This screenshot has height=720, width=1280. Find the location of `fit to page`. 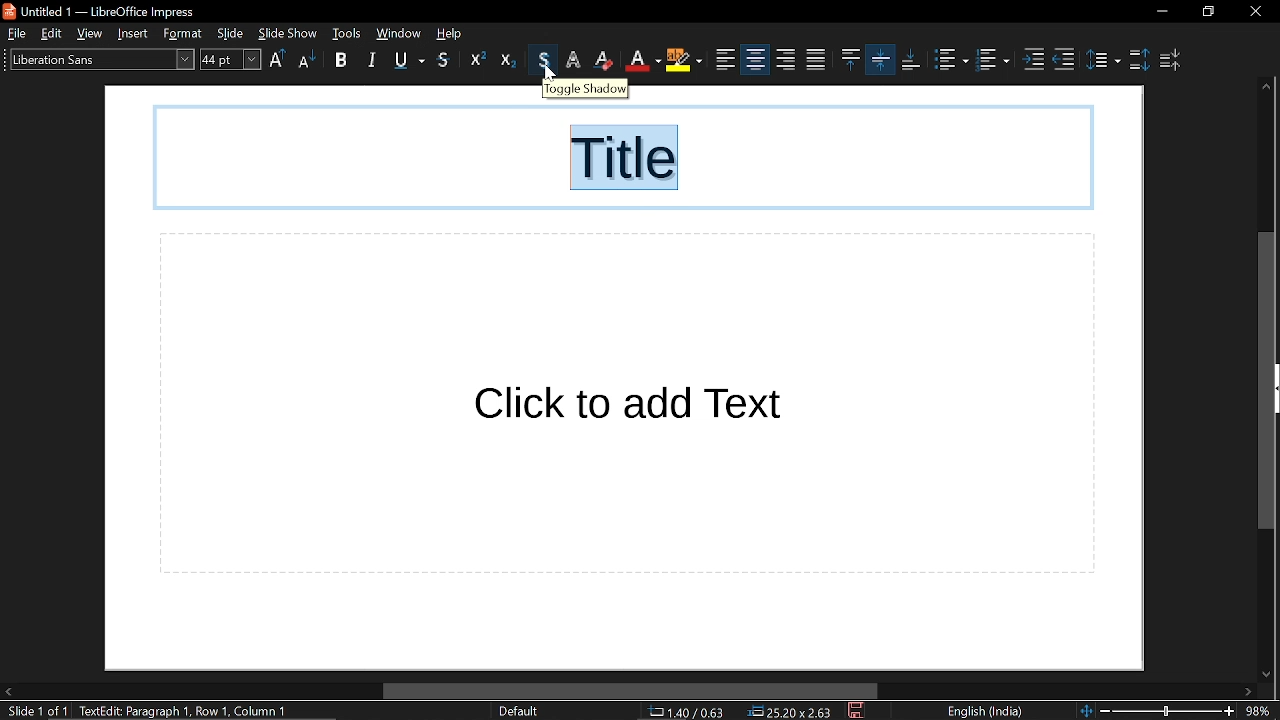

fit to page is located at coordinates (1083, 709).